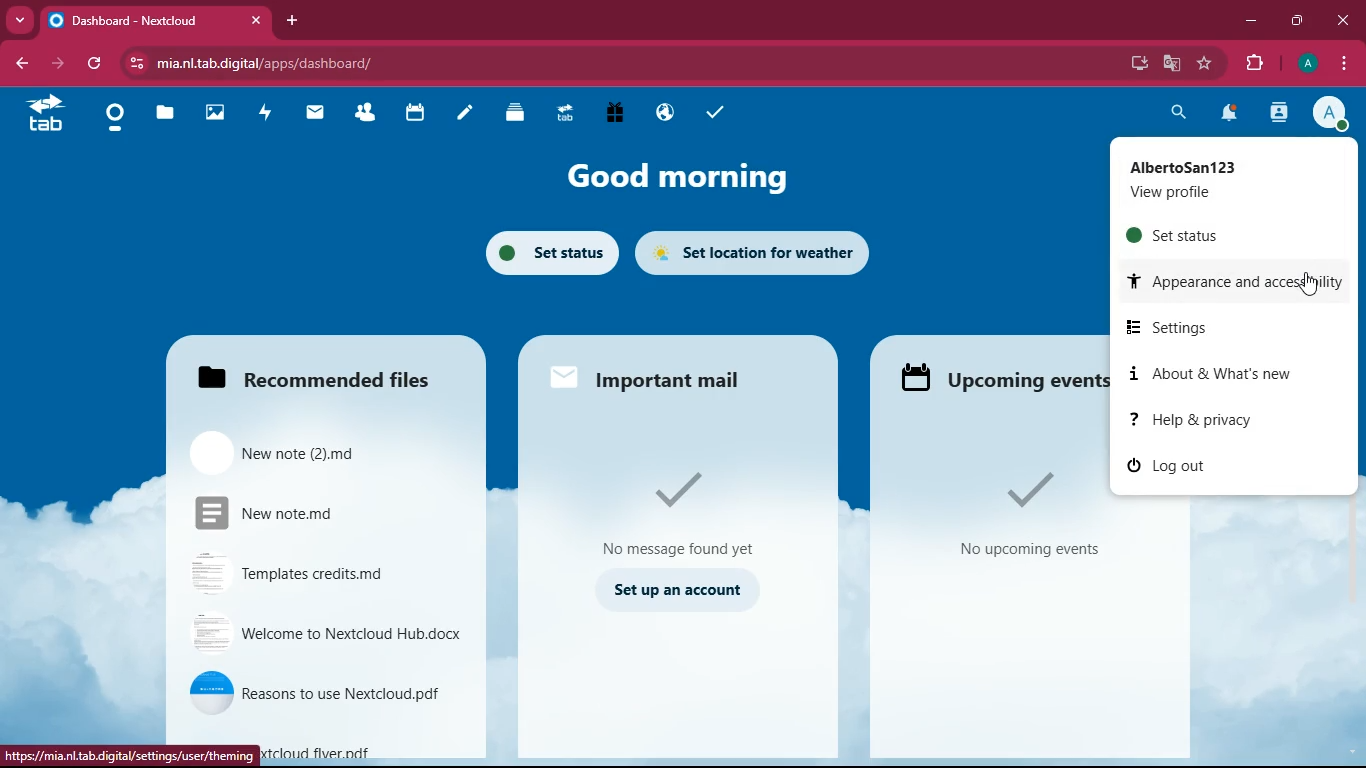 This screenshot has height=768, width=1366. Describe the element at coordinates (464, 116) in the screenshot. I see `notes` at that location.